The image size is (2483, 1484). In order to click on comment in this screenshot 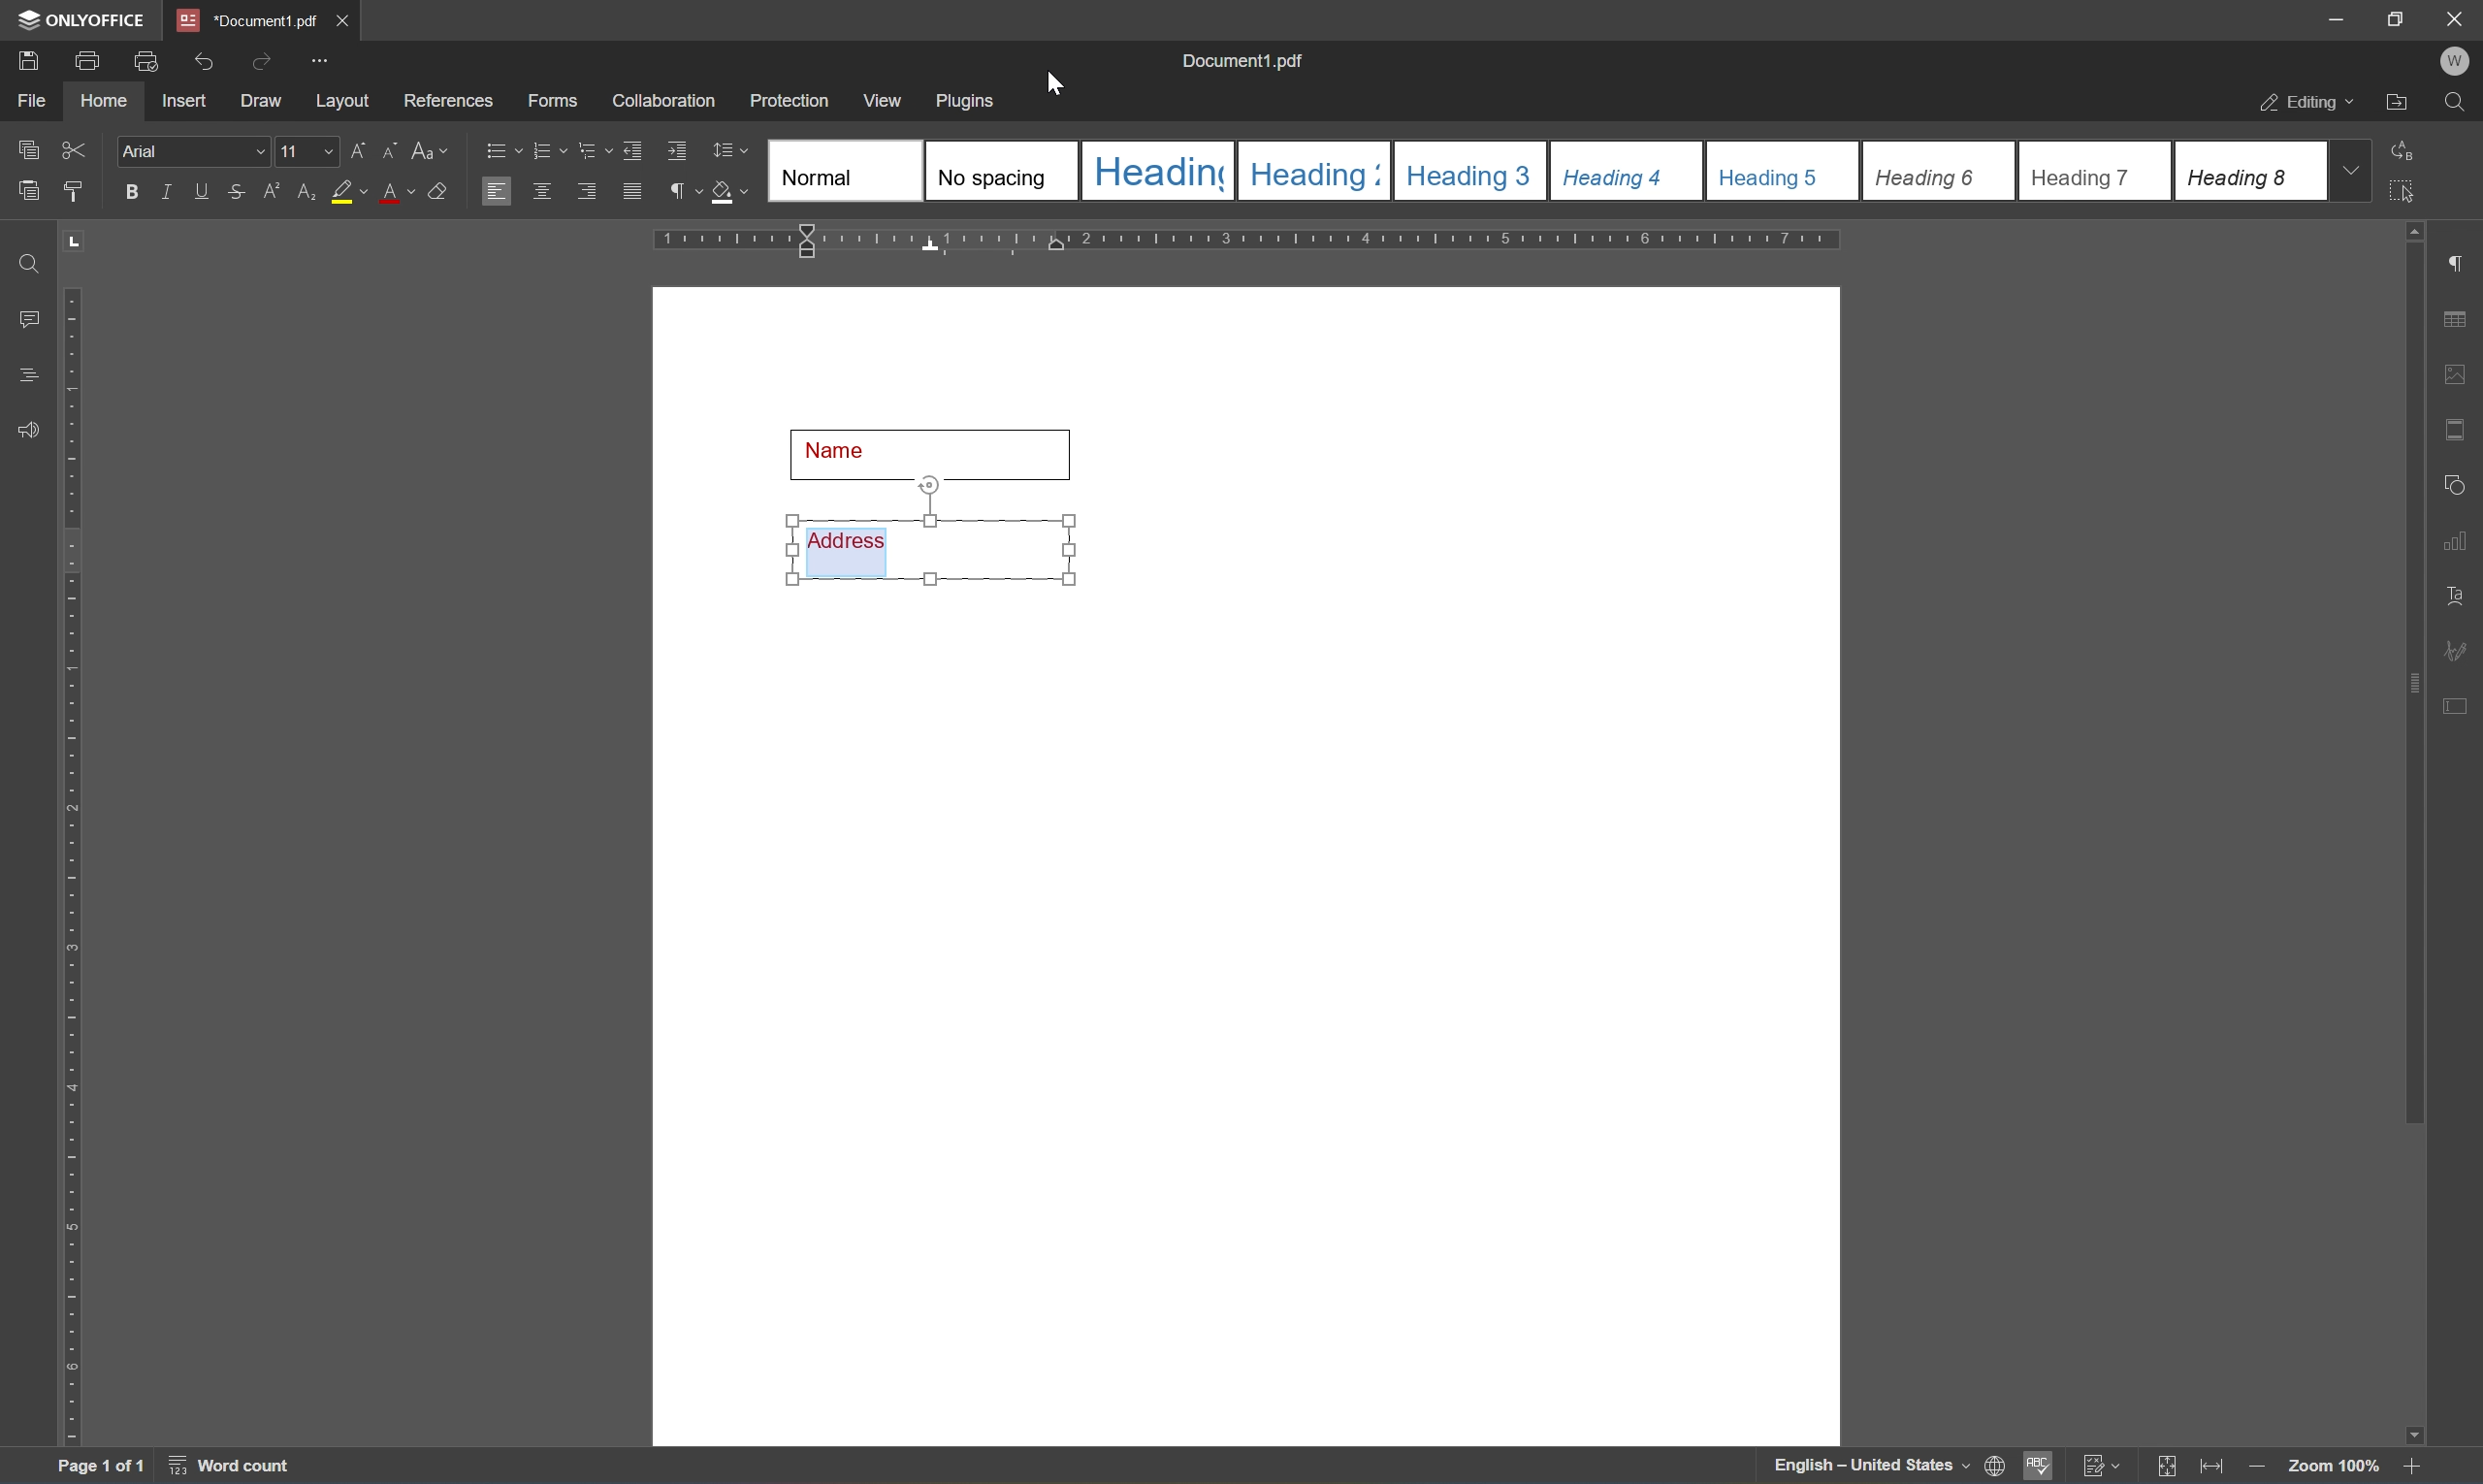, I will do `click(25, 317)`.